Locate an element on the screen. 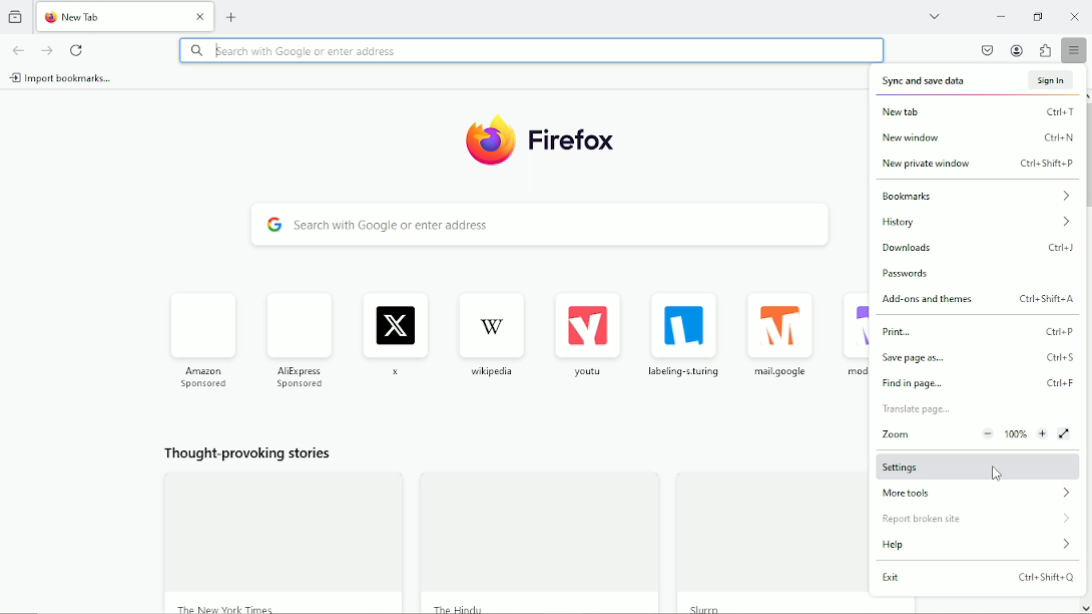 The height and width of the screenshot is (614, 1092). save to pocket is located at coordinates (986, 50).